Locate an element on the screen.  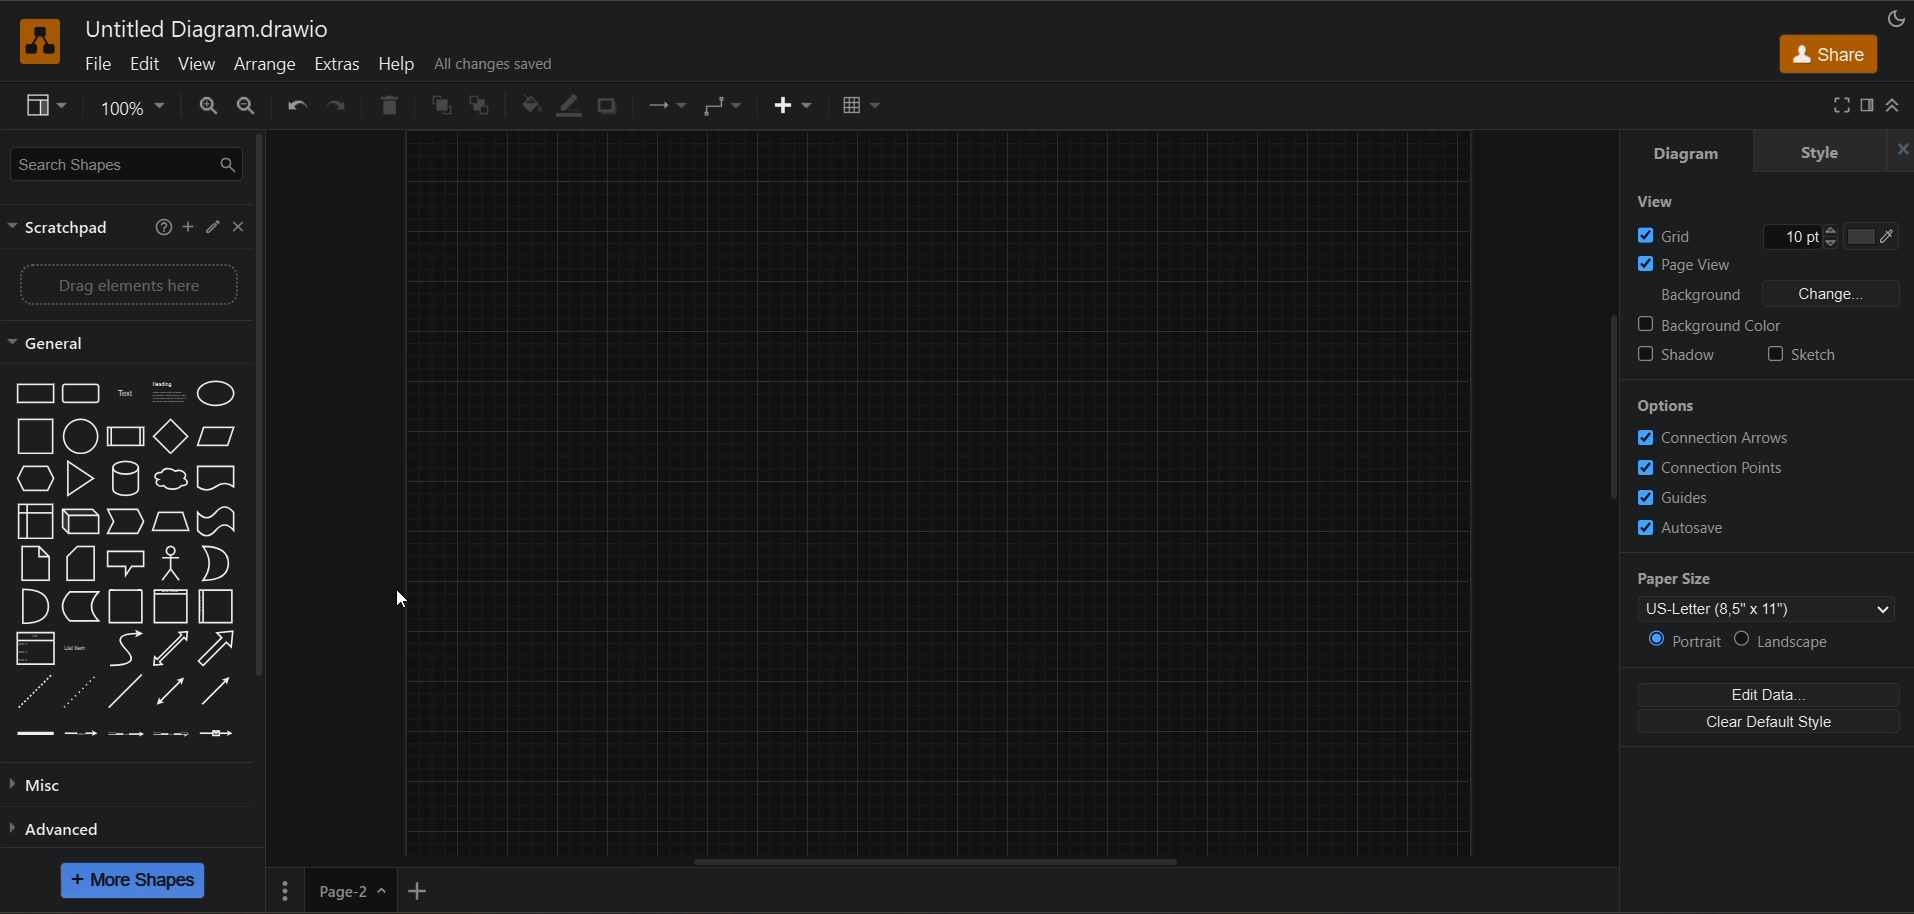
guides is located at coordinates (1688, 496).